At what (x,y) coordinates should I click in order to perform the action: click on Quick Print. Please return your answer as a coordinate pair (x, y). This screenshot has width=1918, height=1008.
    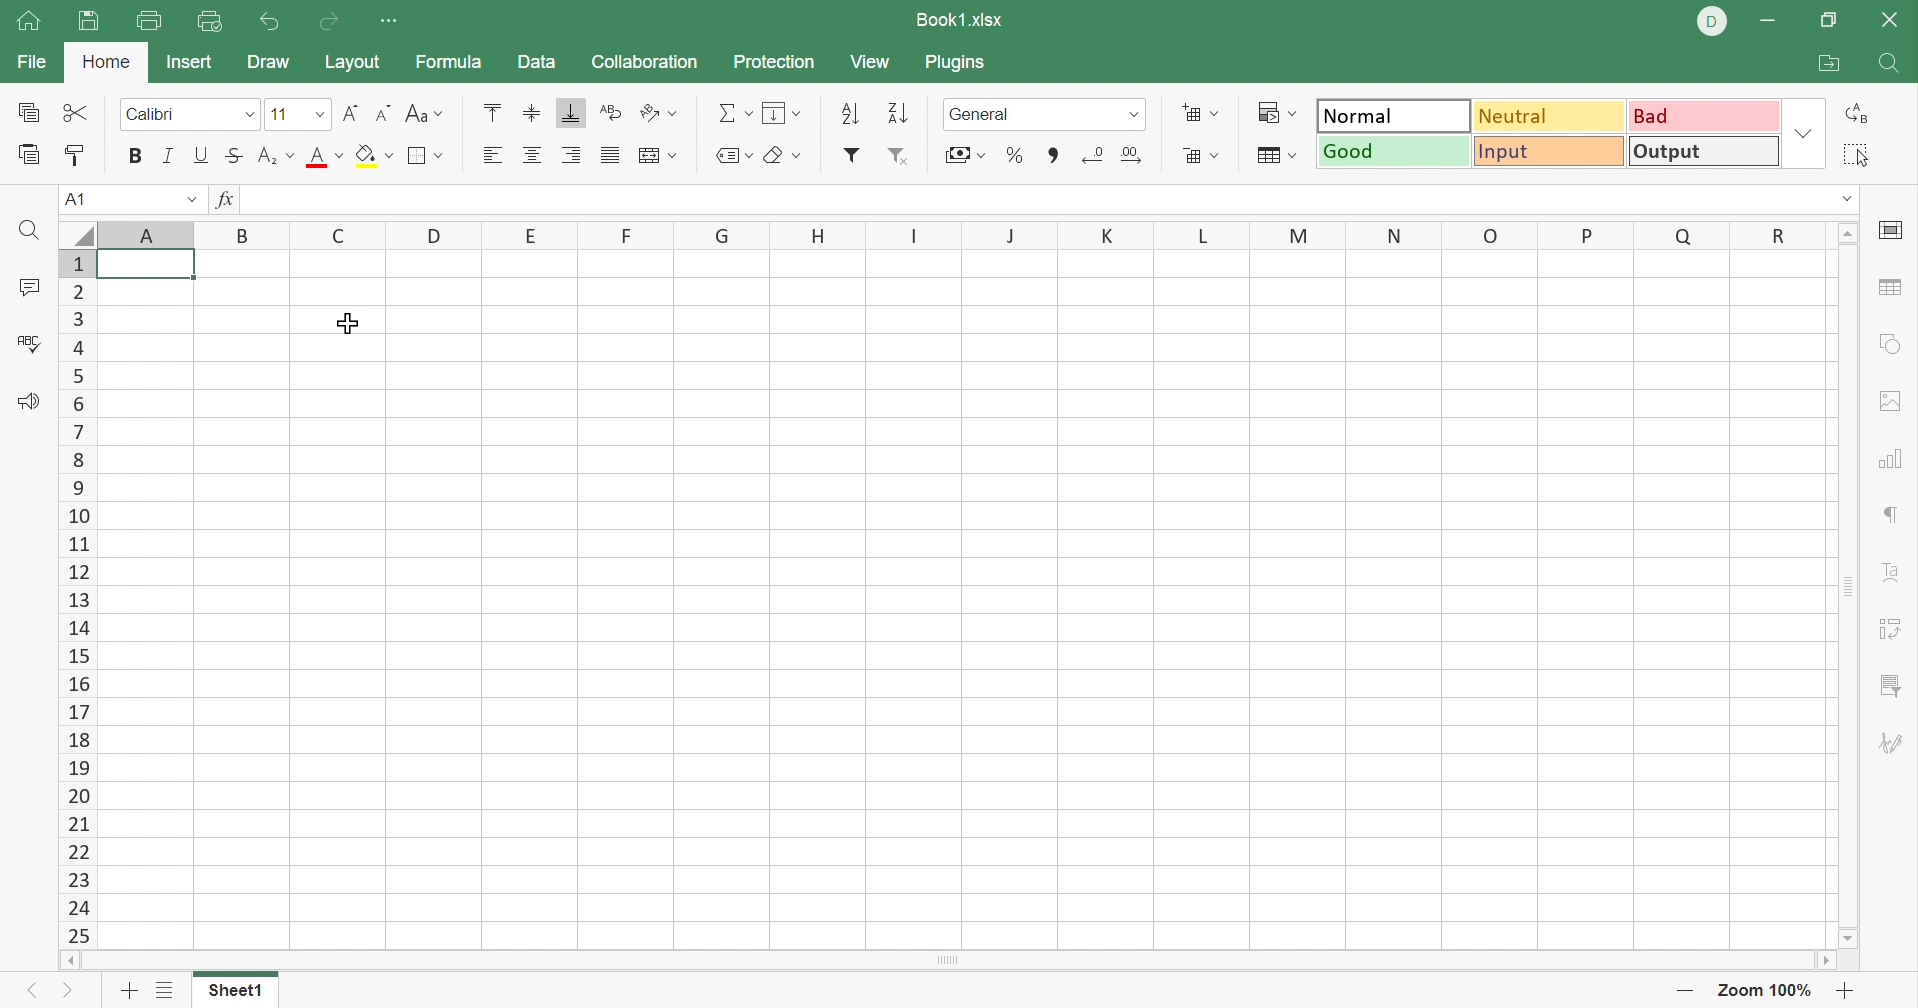
    Looking at the image, I should click on (212, 25).